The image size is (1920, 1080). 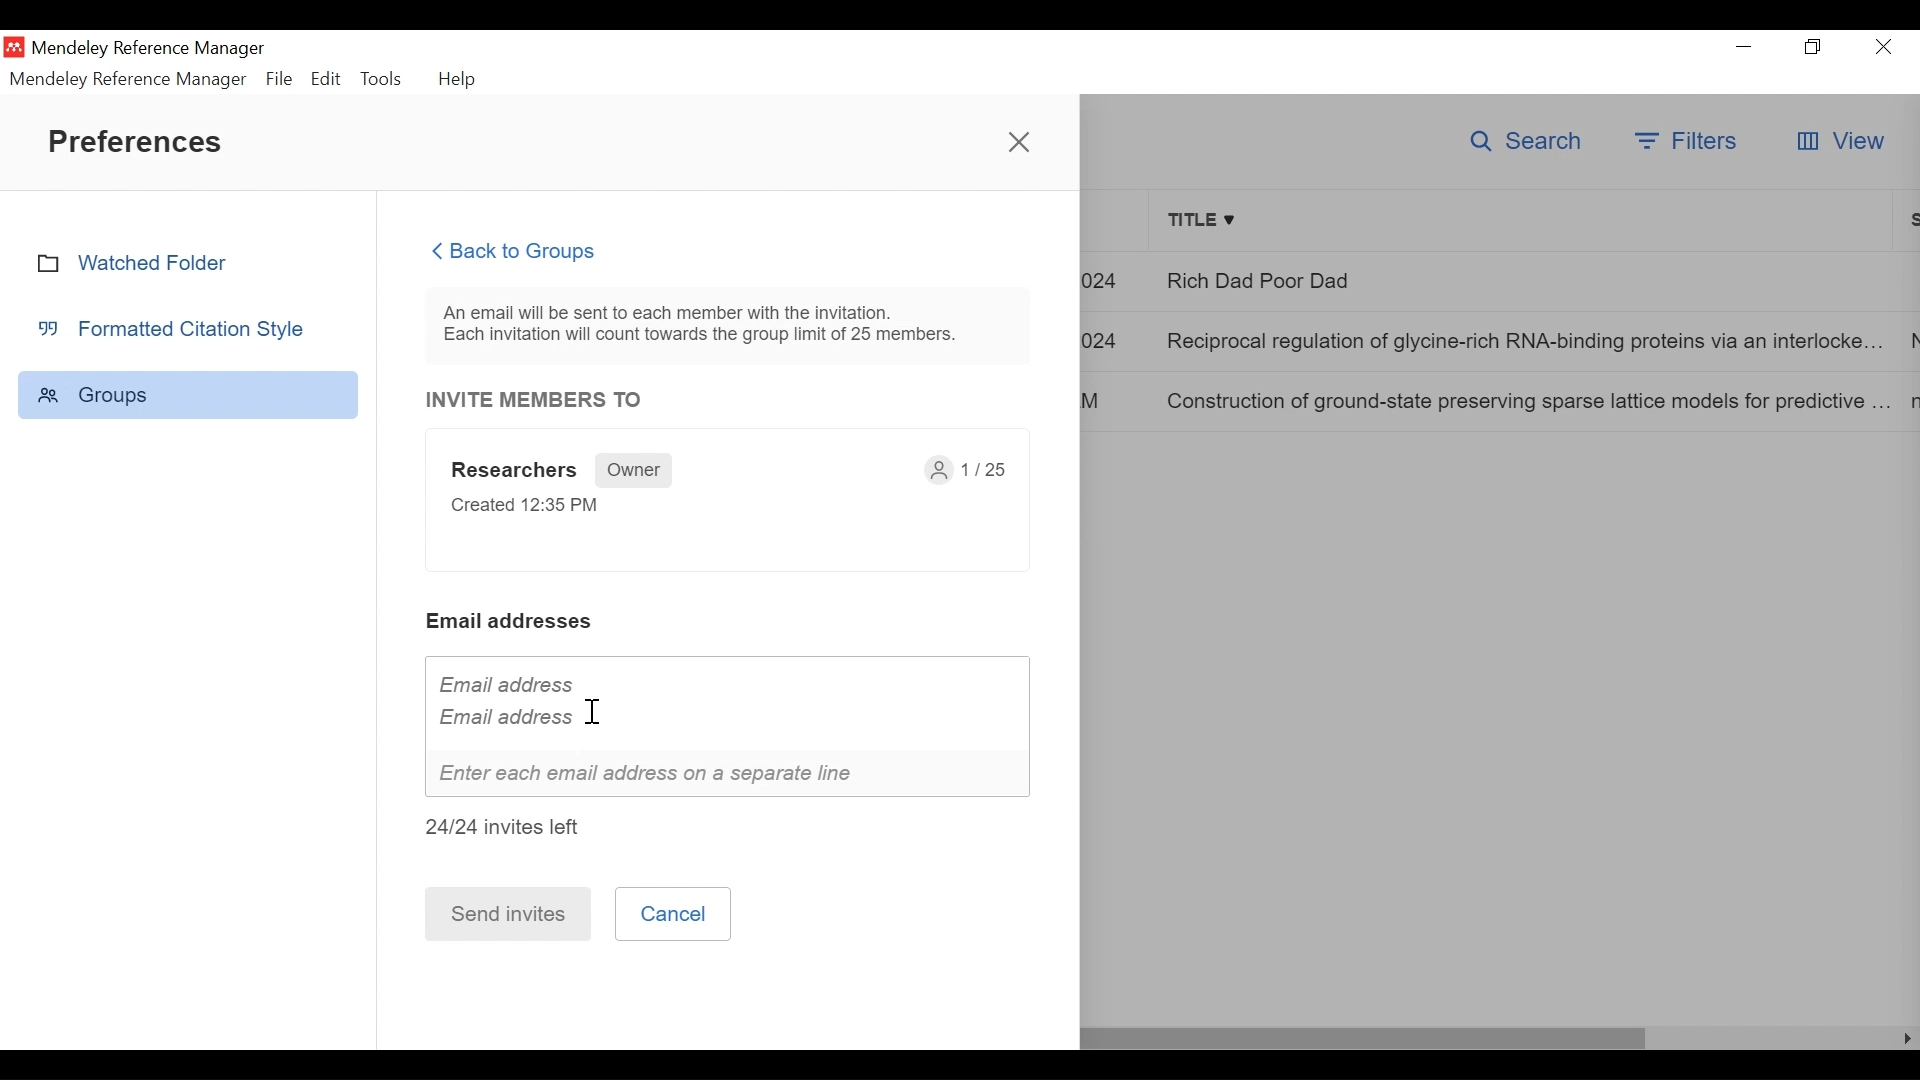 What do you see at coordinates (1744, 44) in the screenshot?
I see `minimize` at bounding box center [1744, 44].